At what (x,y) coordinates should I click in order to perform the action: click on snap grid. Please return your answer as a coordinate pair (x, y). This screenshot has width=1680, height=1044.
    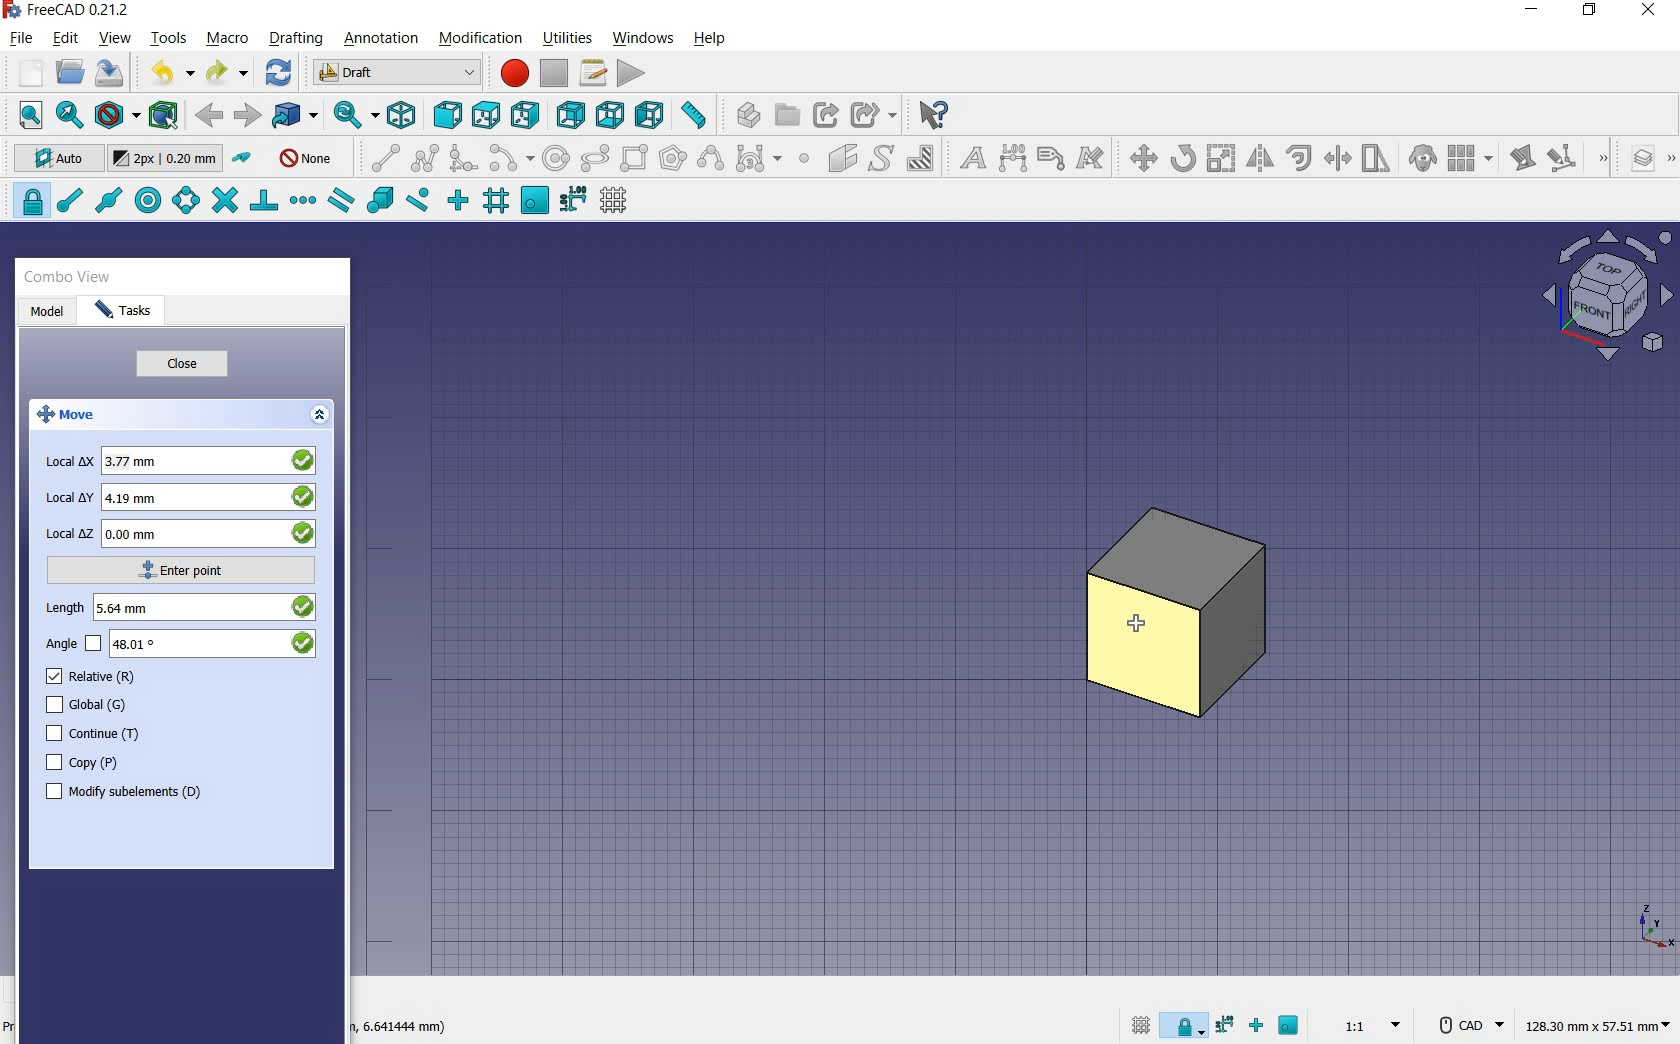
    Looking at the image, I should click on (496, 202).